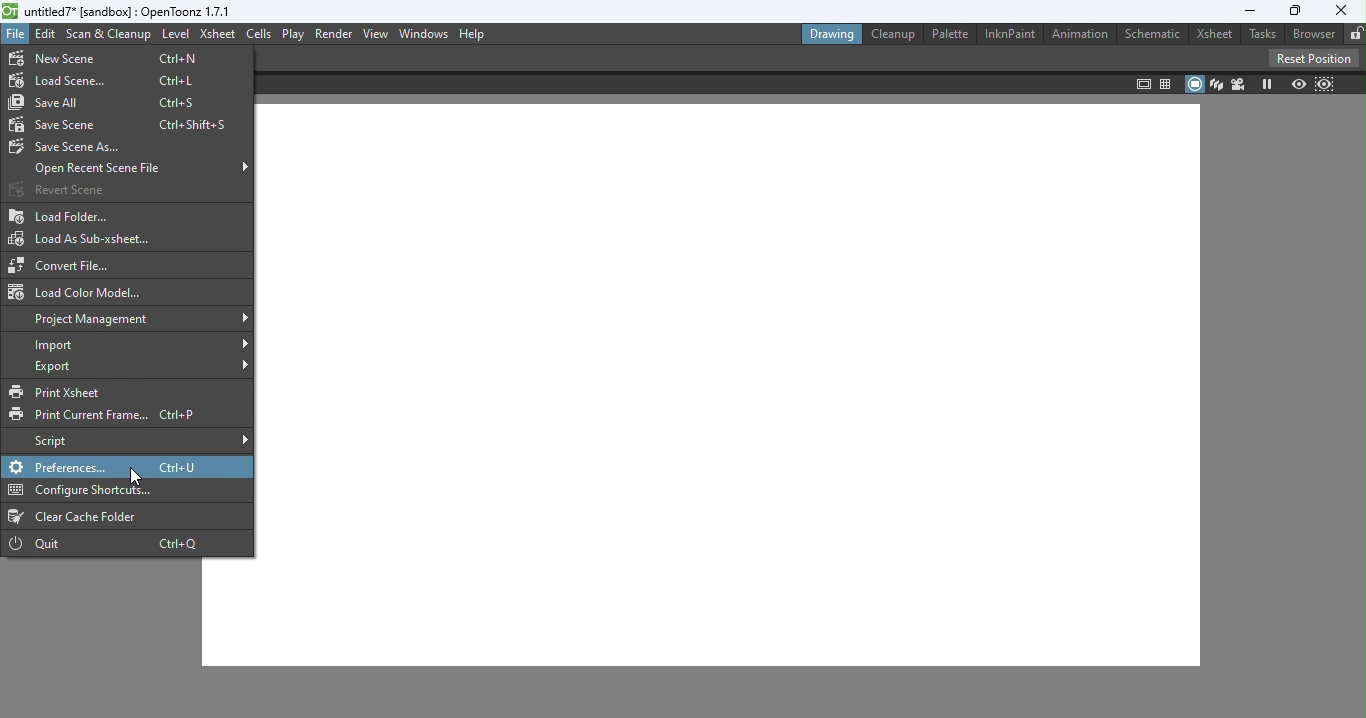 The width and height of the screenshot is (1366, 718). I want to click on Play, so click(295, 34).